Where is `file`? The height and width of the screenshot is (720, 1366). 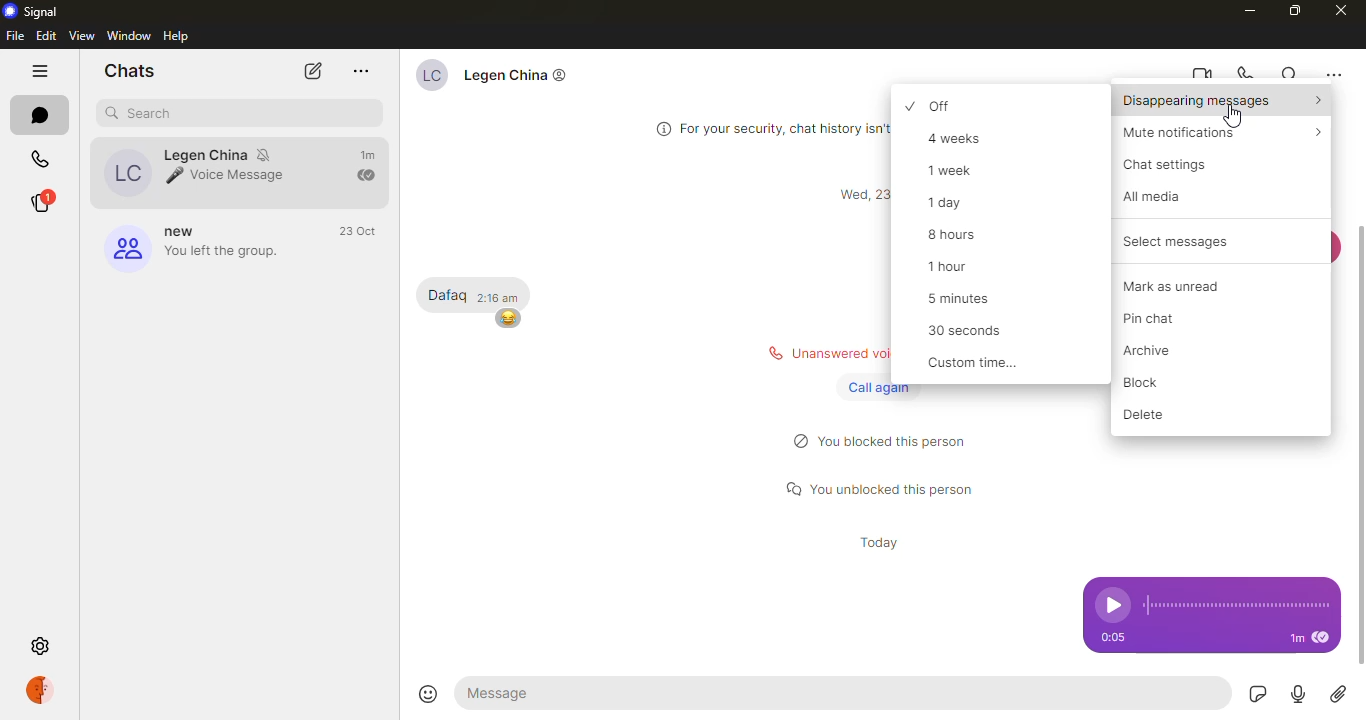 file is located at coordinates (15, 36).